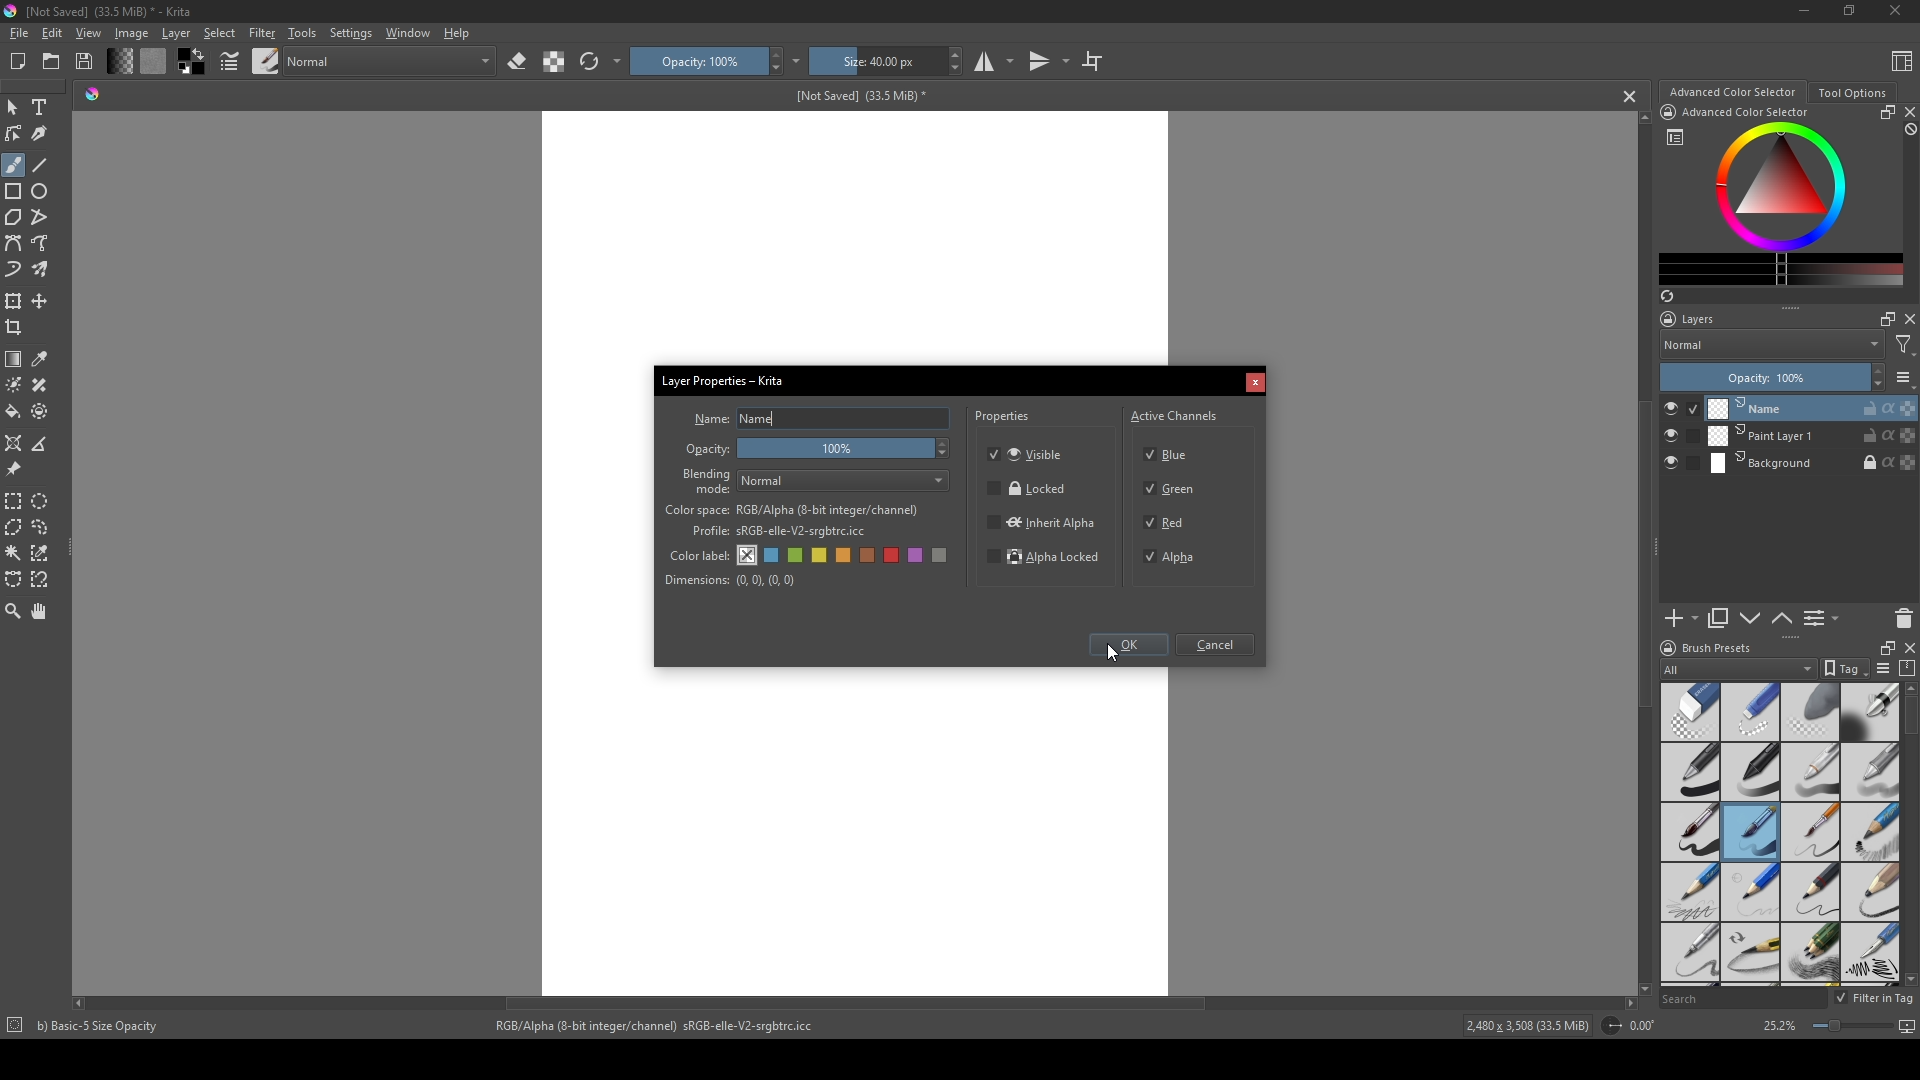 This screenshot has width=1920, height=1080. I want to click on icon, so click(1667, 112).